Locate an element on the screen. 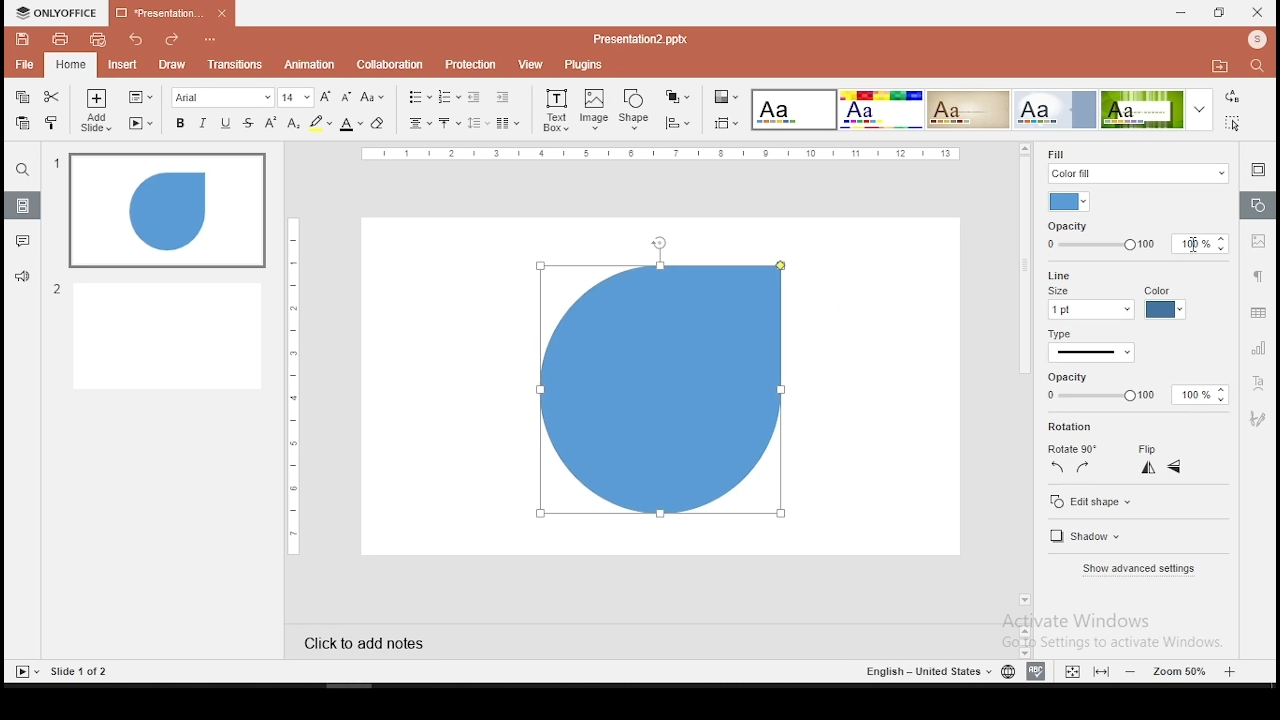 This screenshot has width=1280, height=720. print file is located at coordinates (59, 40).